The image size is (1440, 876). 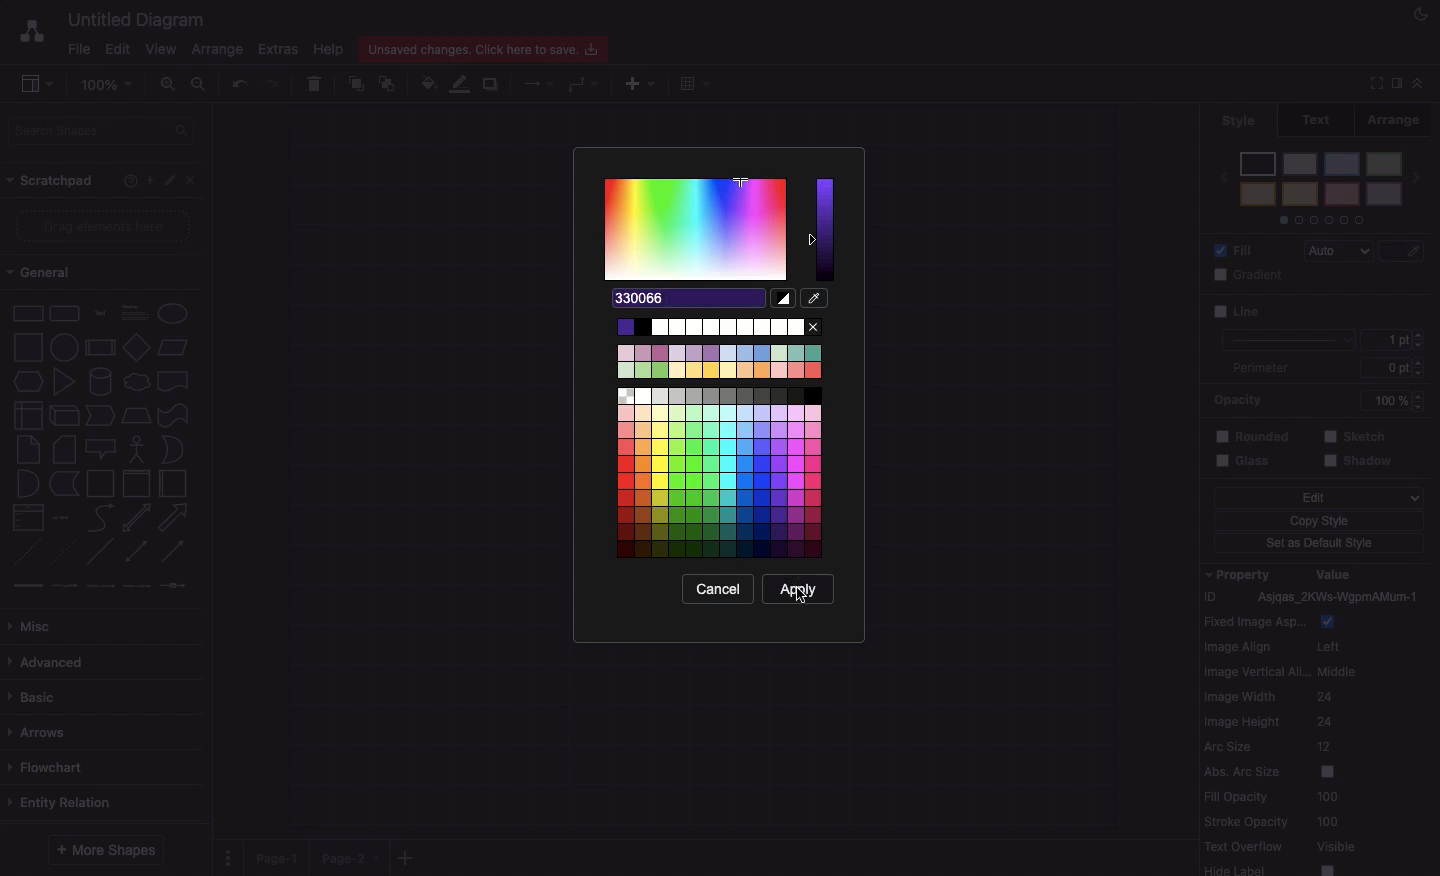 What do you see at coordinates (177, 517) in the screenshot?
I see `arrow` at bounding box center [177, 517].